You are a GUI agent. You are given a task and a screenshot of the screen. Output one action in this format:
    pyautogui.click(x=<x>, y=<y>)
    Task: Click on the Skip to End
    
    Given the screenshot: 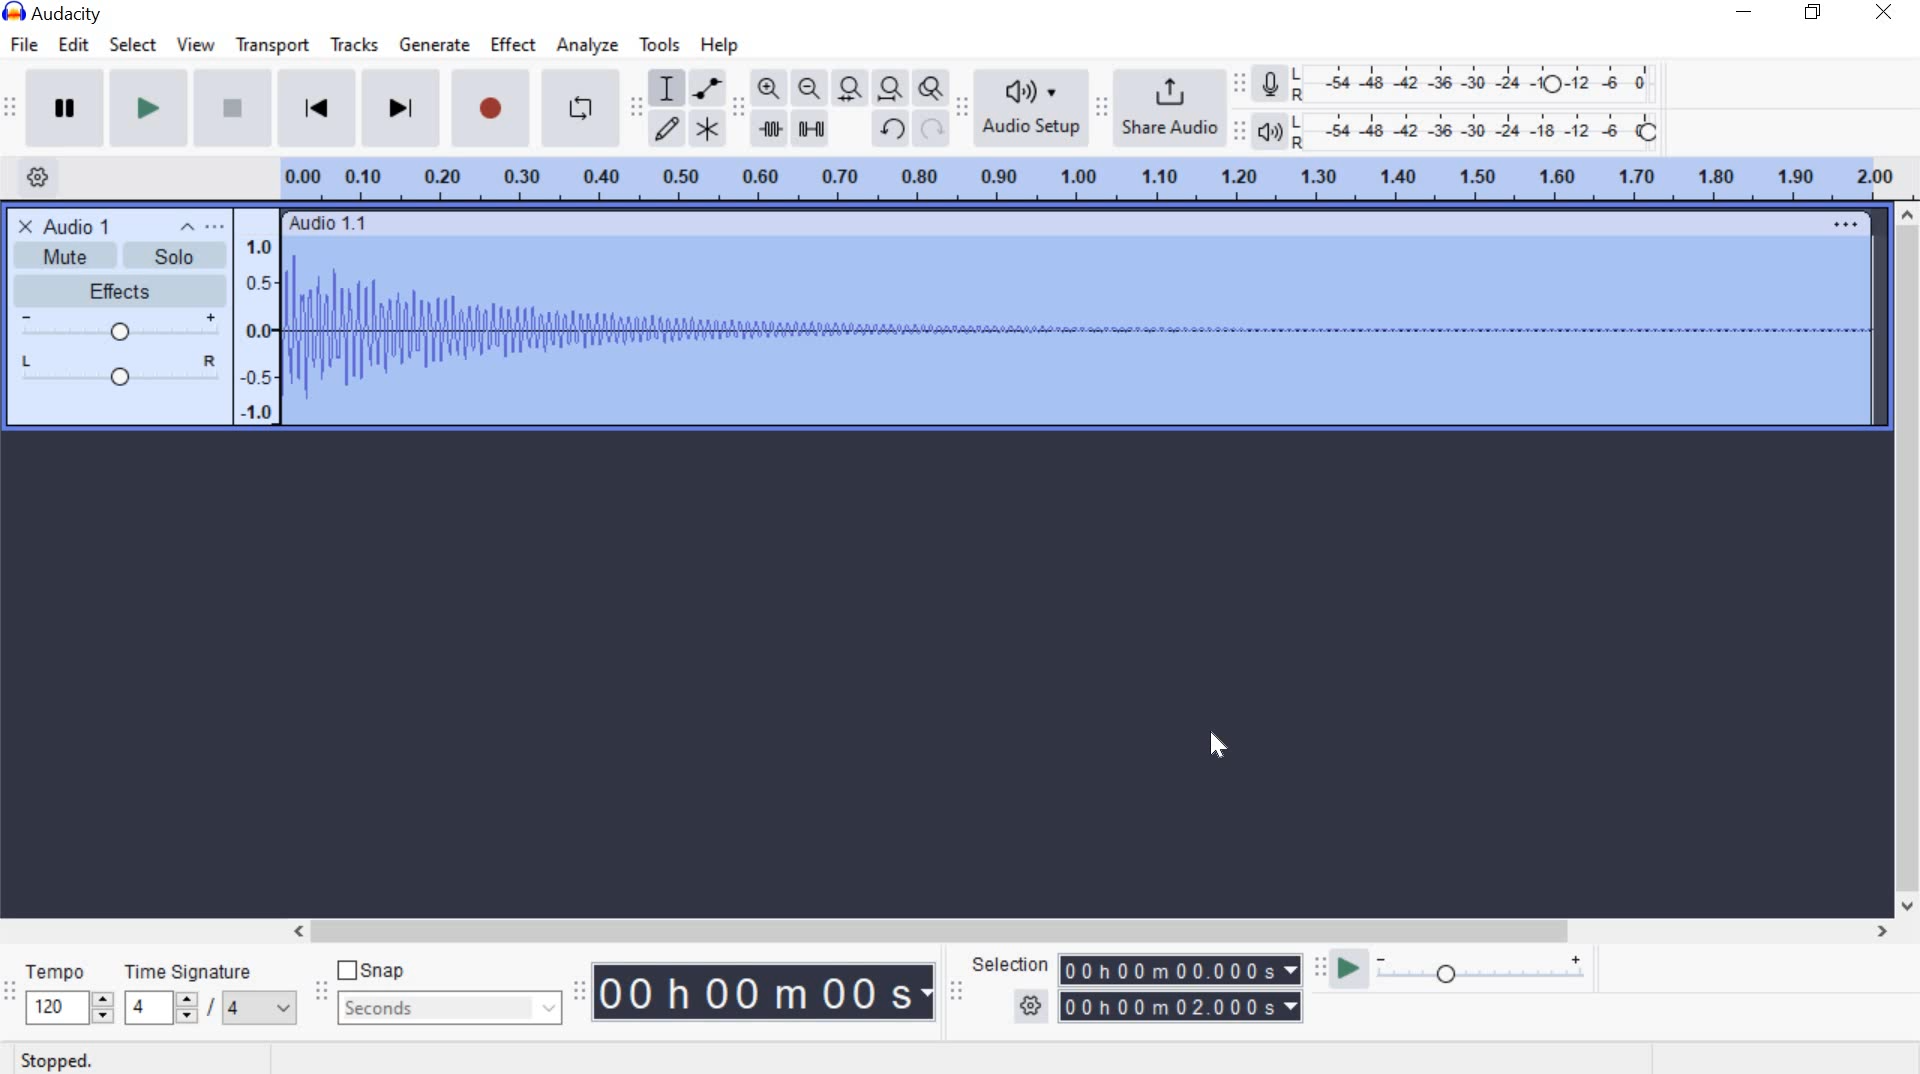 What is the action you would take?
    pyautogui.click(x=401, y=107)
    